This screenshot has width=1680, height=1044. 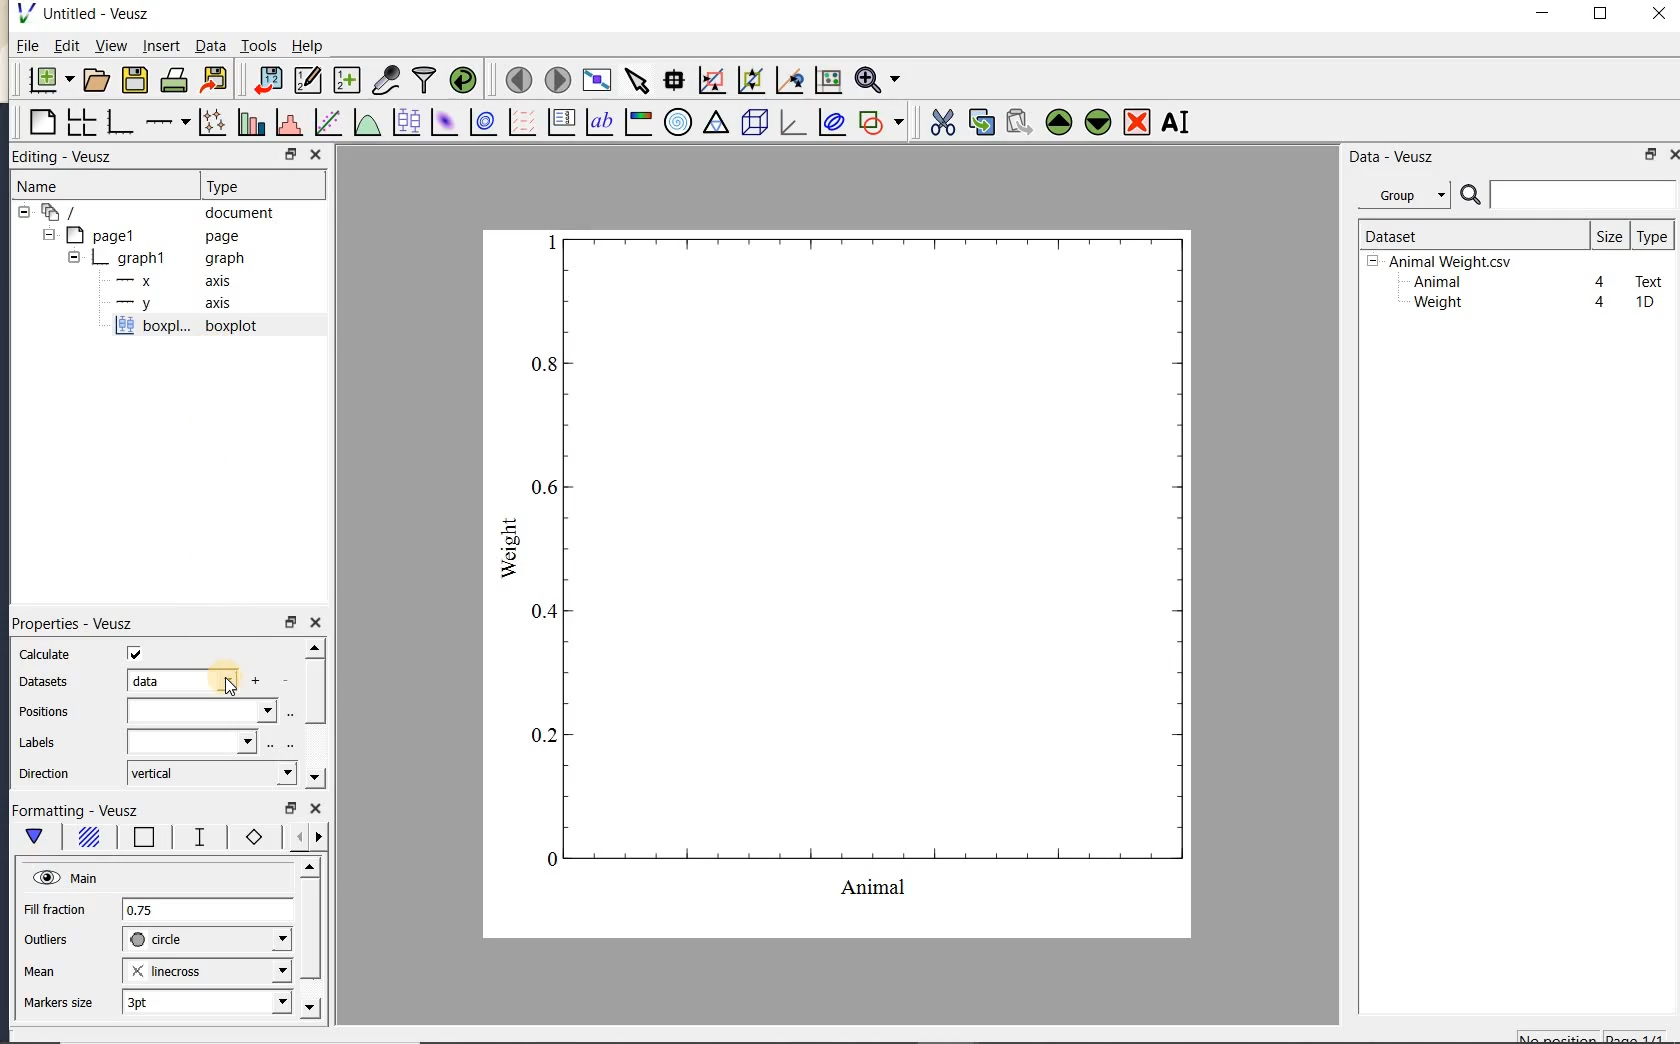 I want to click on plot box plots, so click(x=403, y=123).